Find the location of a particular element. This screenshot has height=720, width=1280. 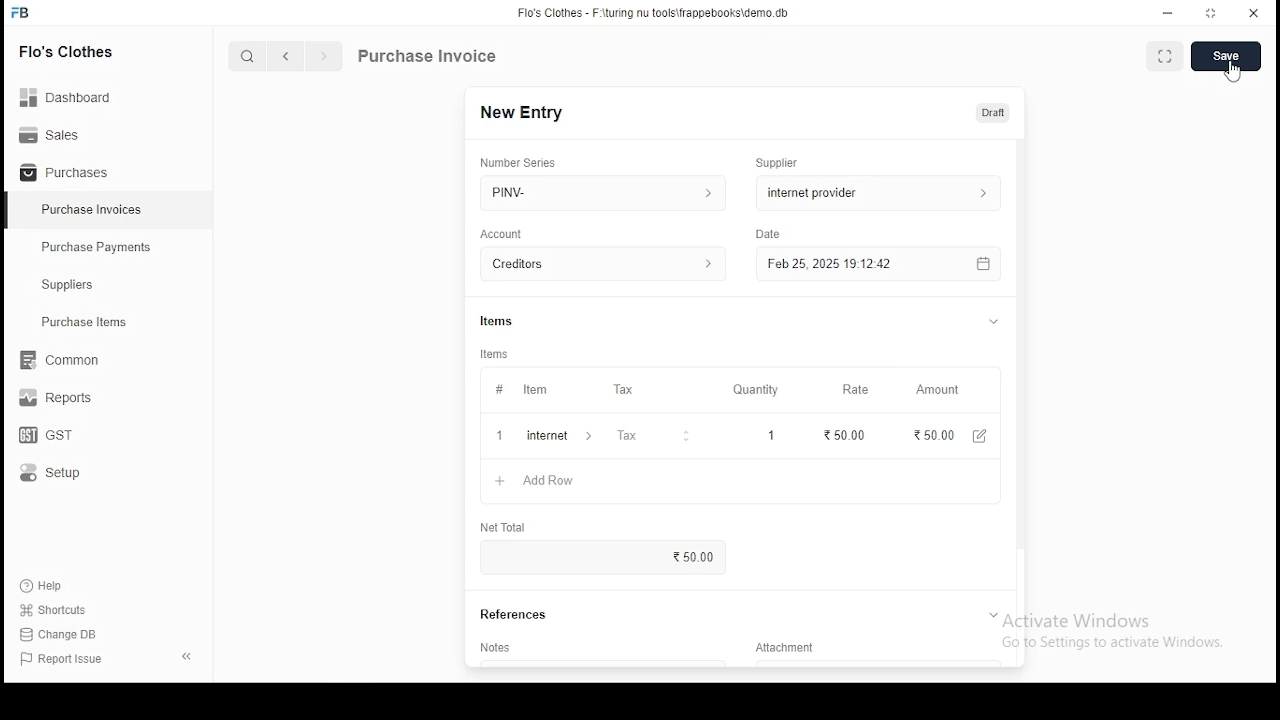

create is located at coordinates (1228, 57).